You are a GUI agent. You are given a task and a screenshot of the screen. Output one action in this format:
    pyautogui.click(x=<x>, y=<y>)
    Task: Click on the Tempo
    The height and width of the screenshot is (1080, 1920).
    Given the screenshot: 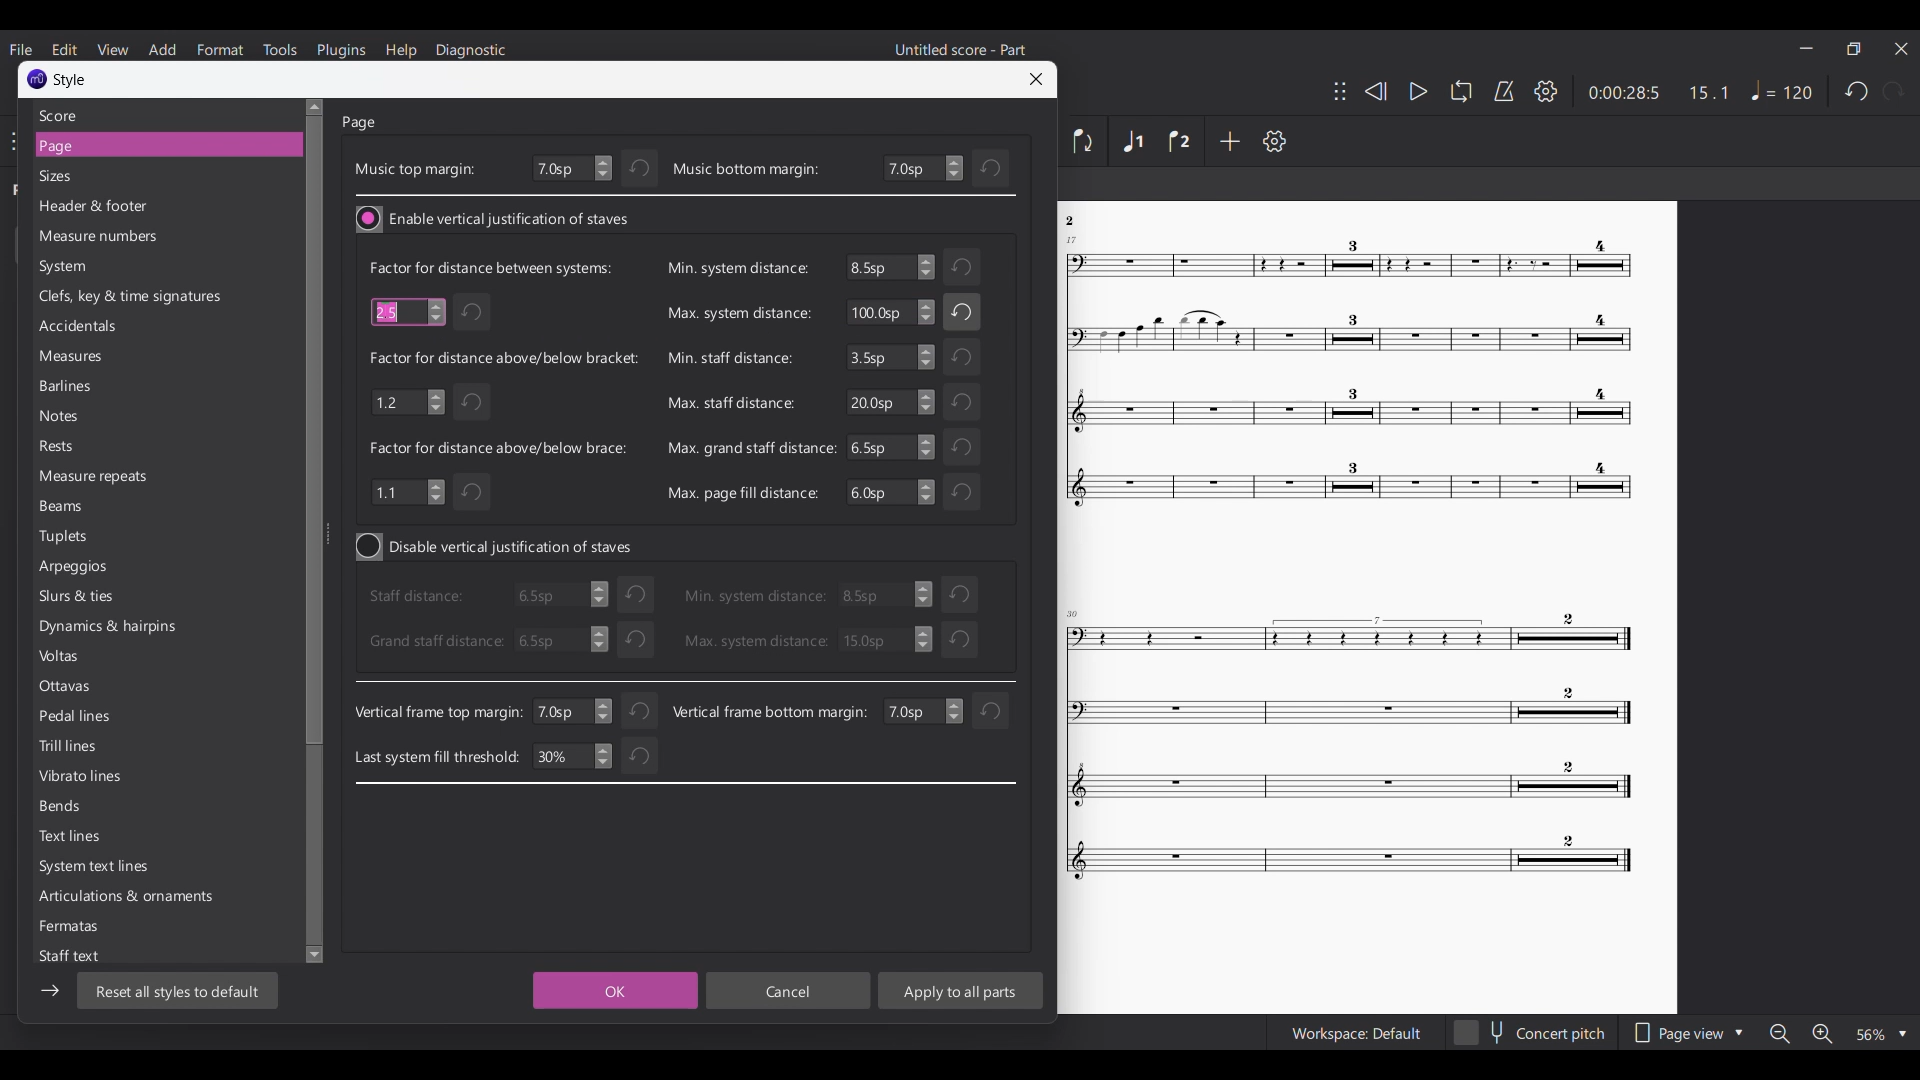 What is the action you would take?
    pyautogui.click(x=1781, y=90)
    